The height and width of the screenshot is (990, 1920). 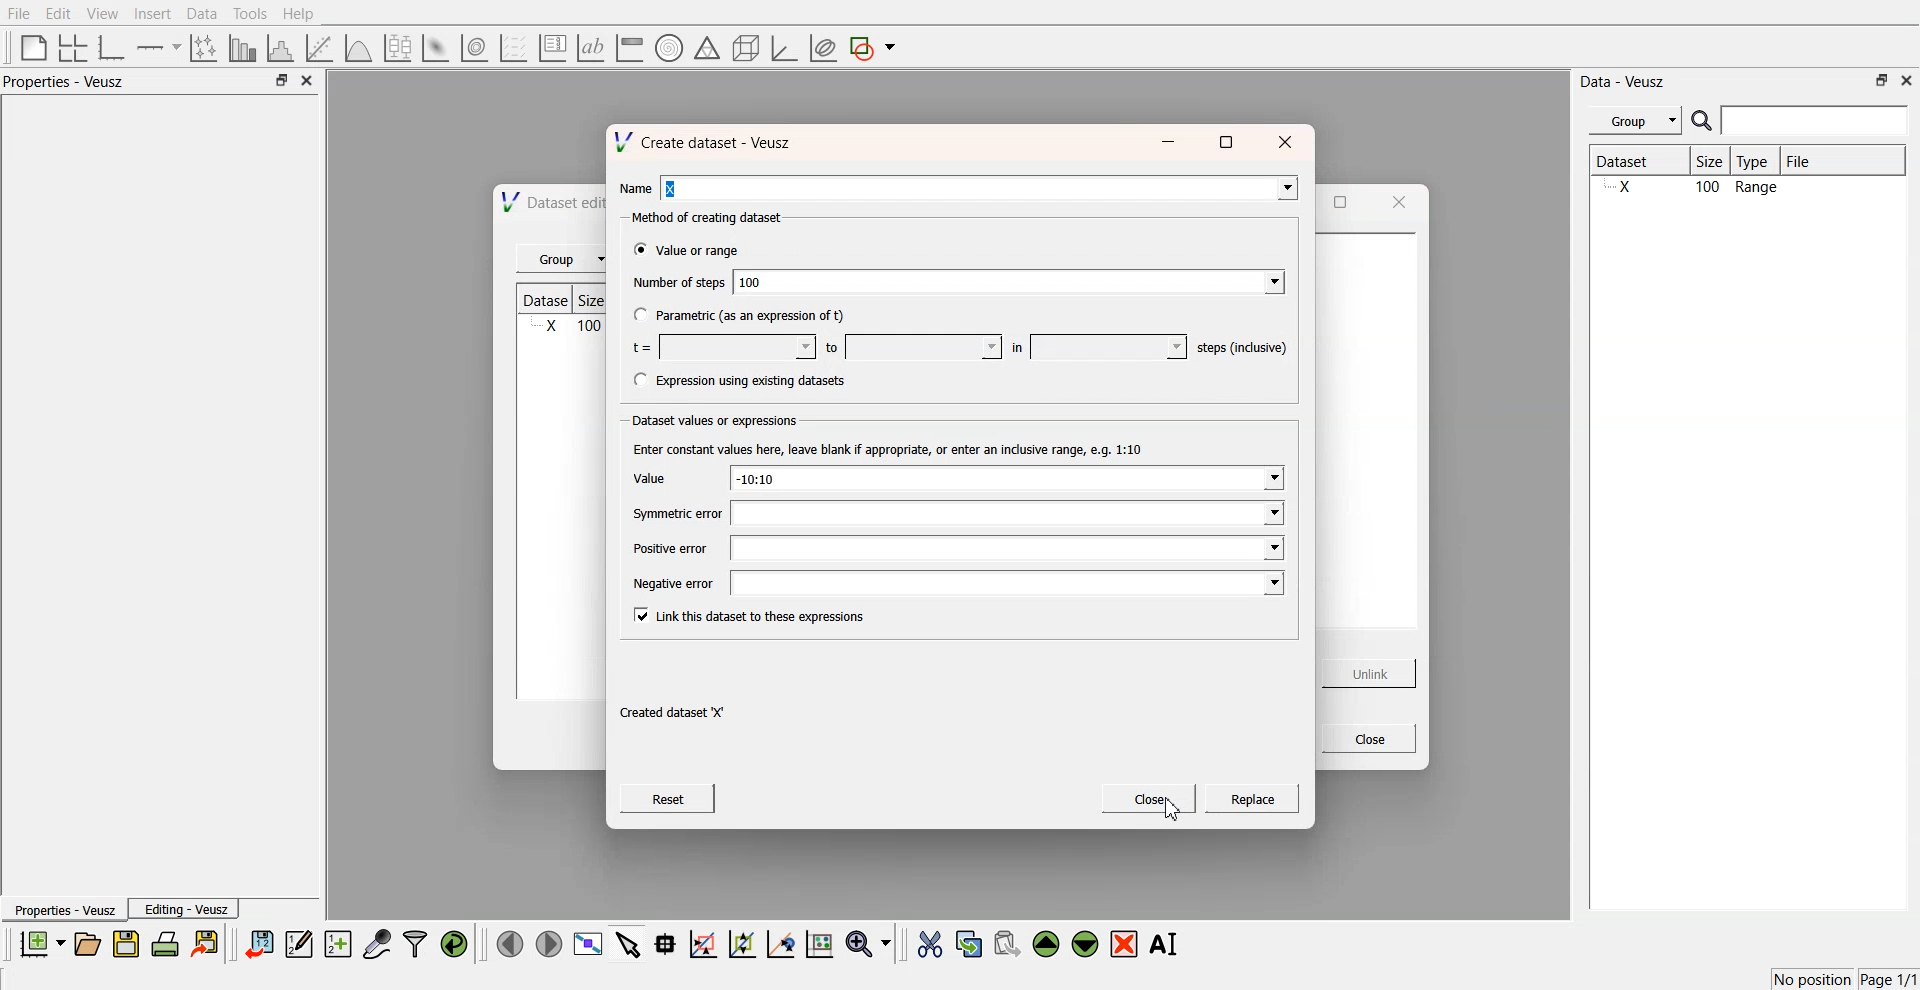 What do you see at coordinates (1018, 347) in the screenshot?
I see `in` at bounding box center [1018, 347].